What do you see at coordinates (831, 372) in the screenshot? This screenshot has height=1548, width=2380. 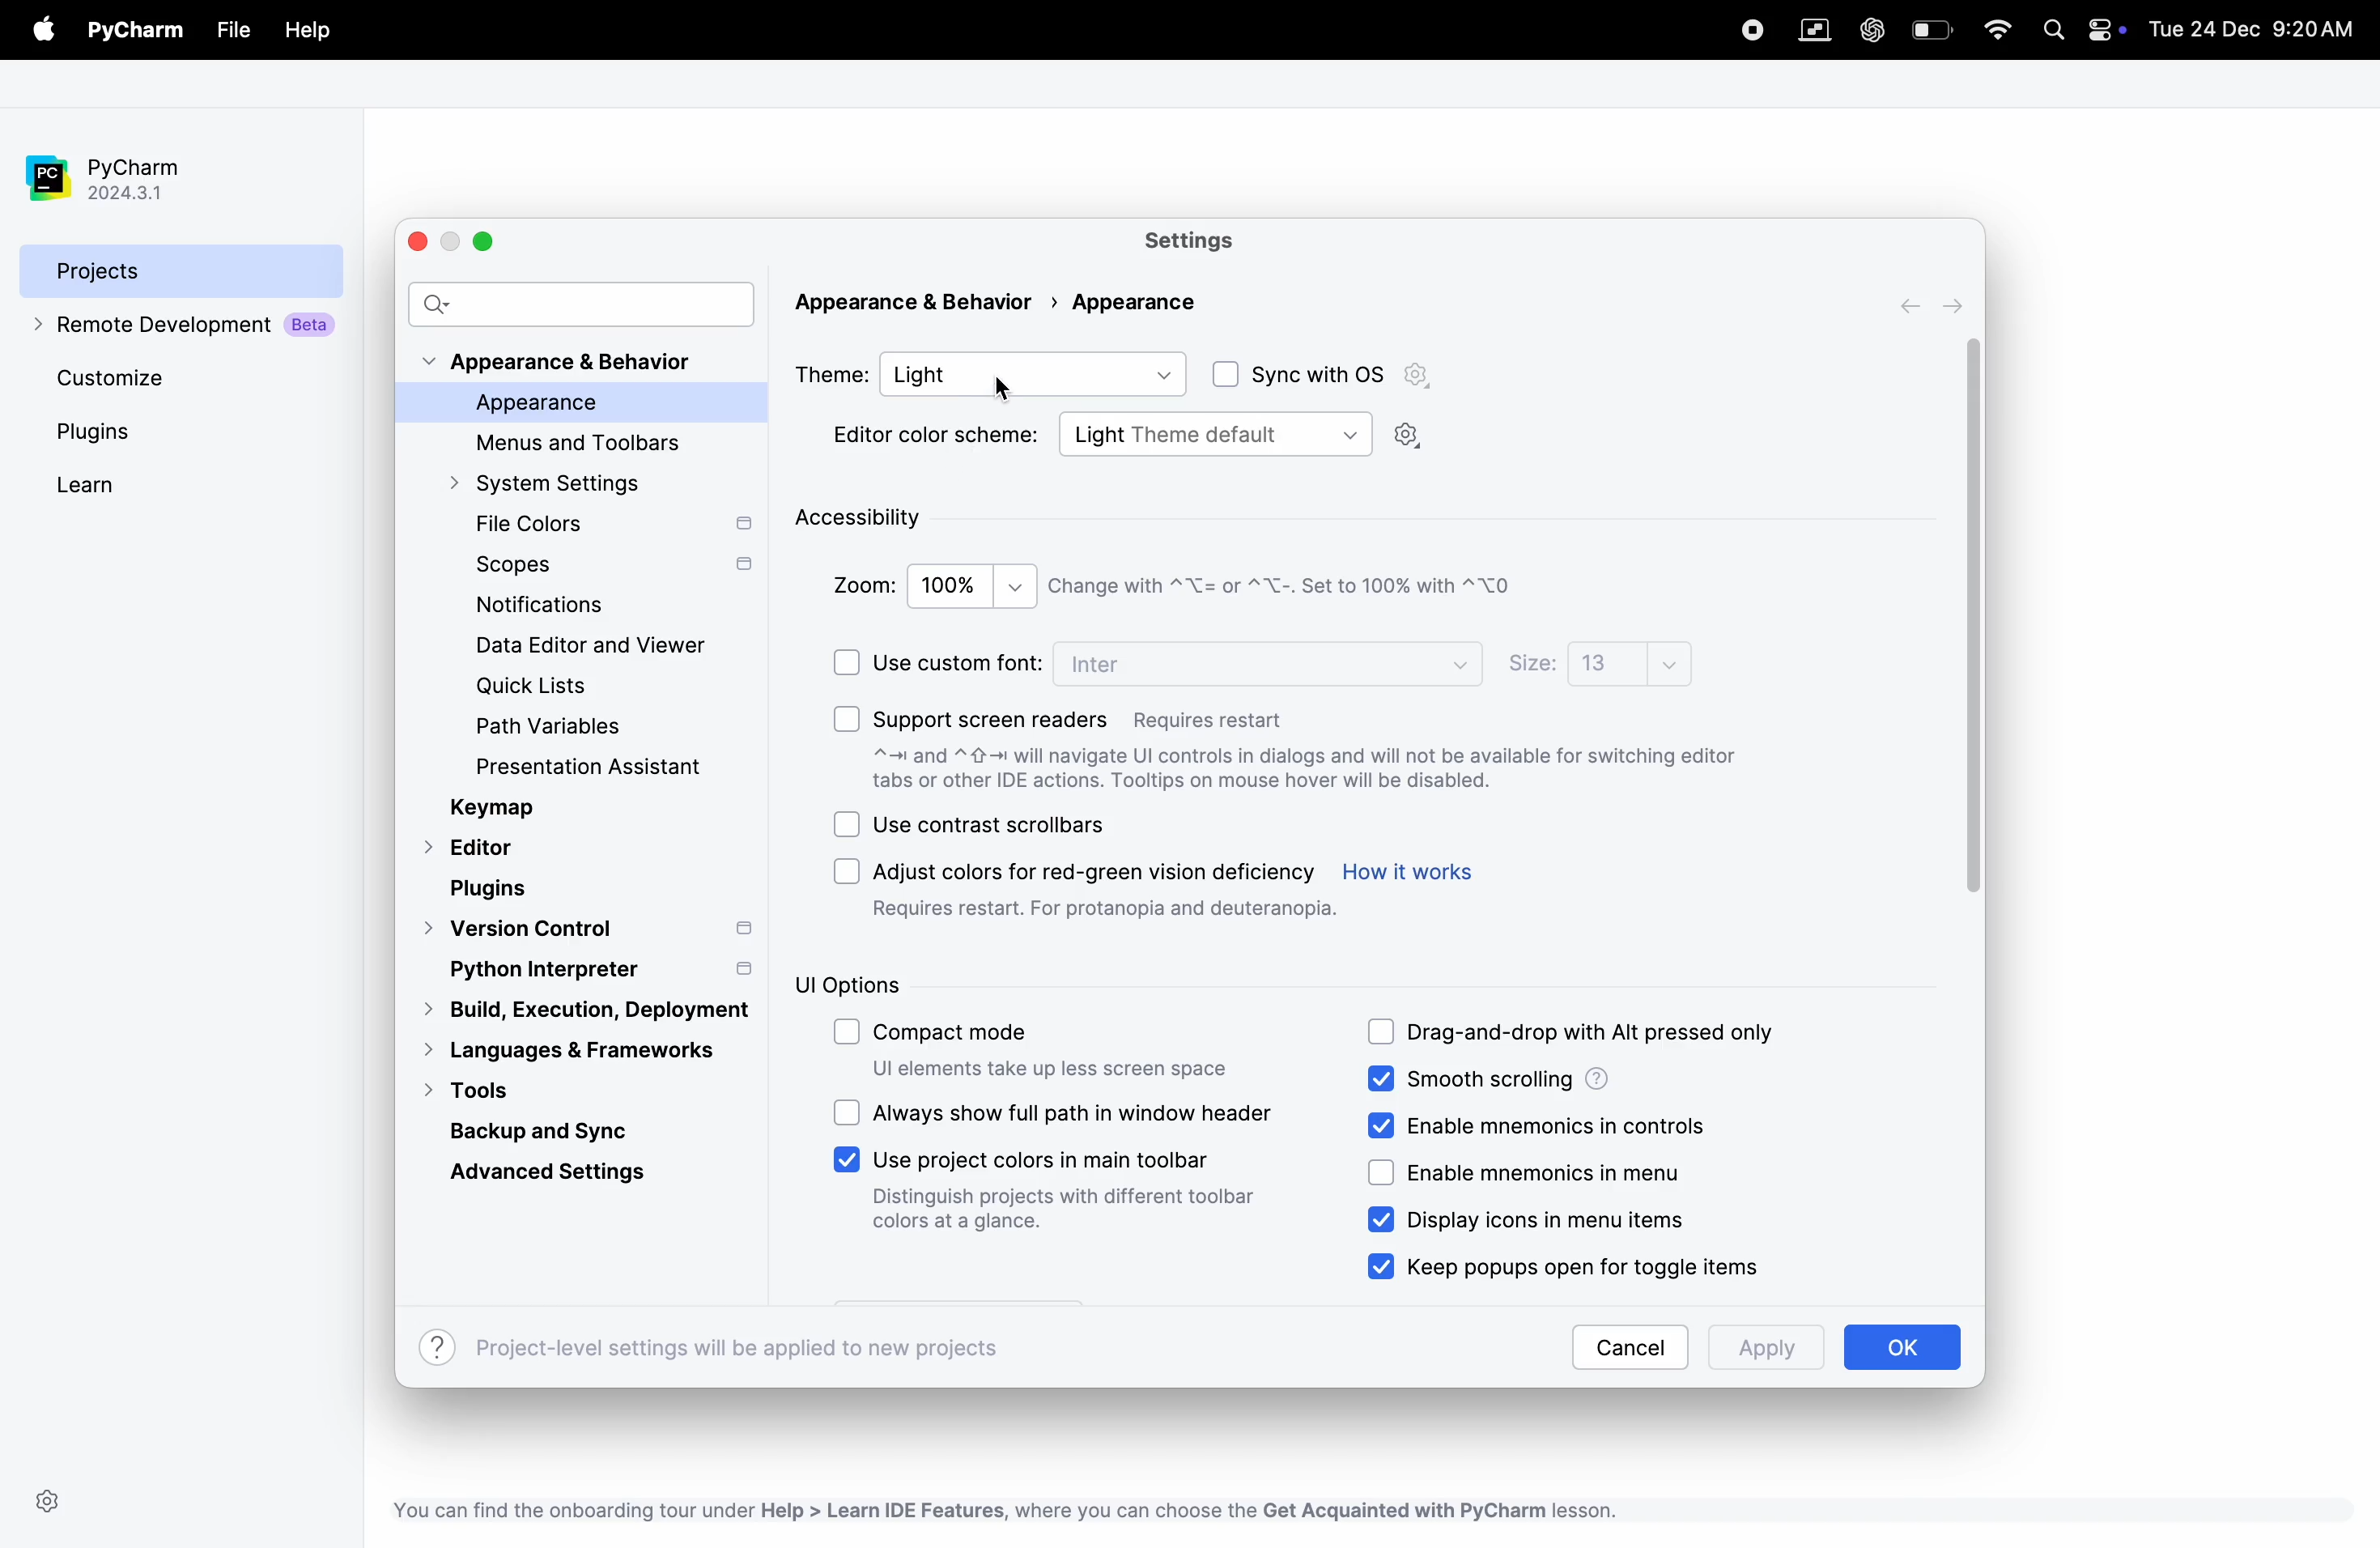 I see `theme` at bounding box center [831, 372].